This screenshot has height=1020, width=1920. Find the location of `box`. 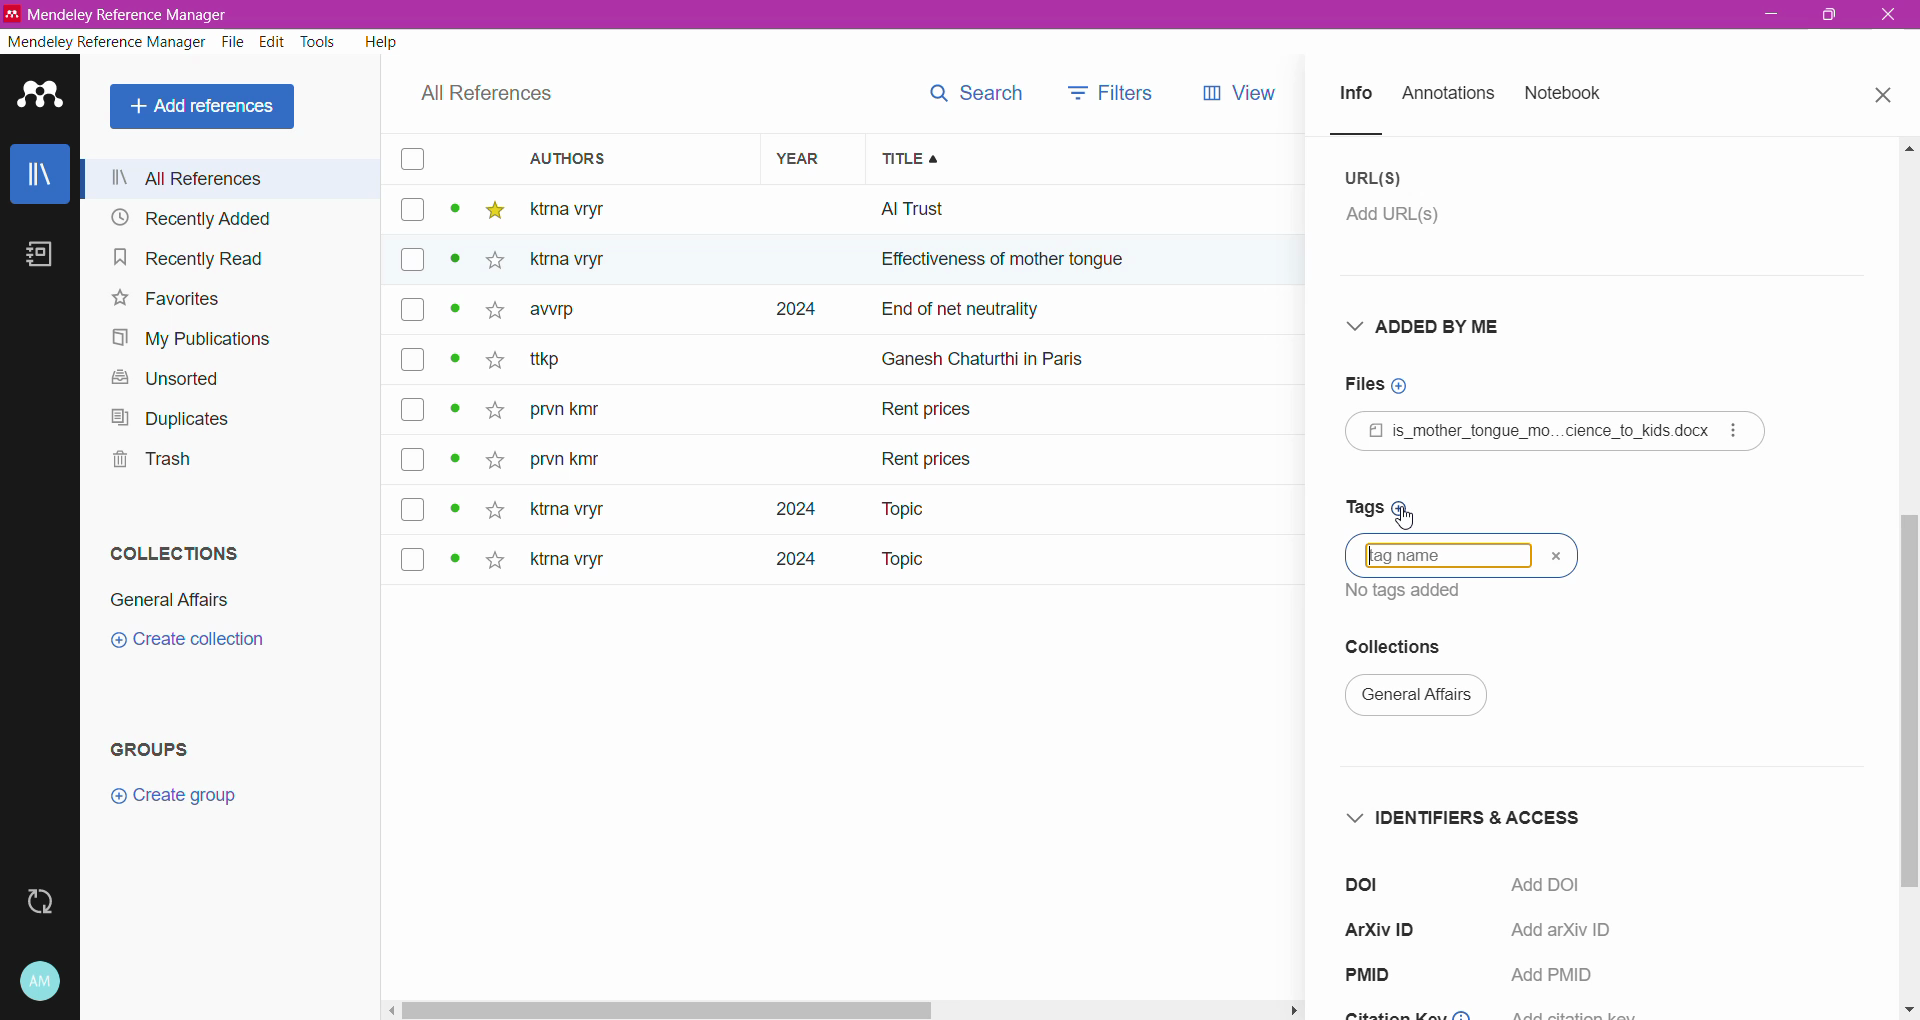

box is located at coordinates (412, 359).